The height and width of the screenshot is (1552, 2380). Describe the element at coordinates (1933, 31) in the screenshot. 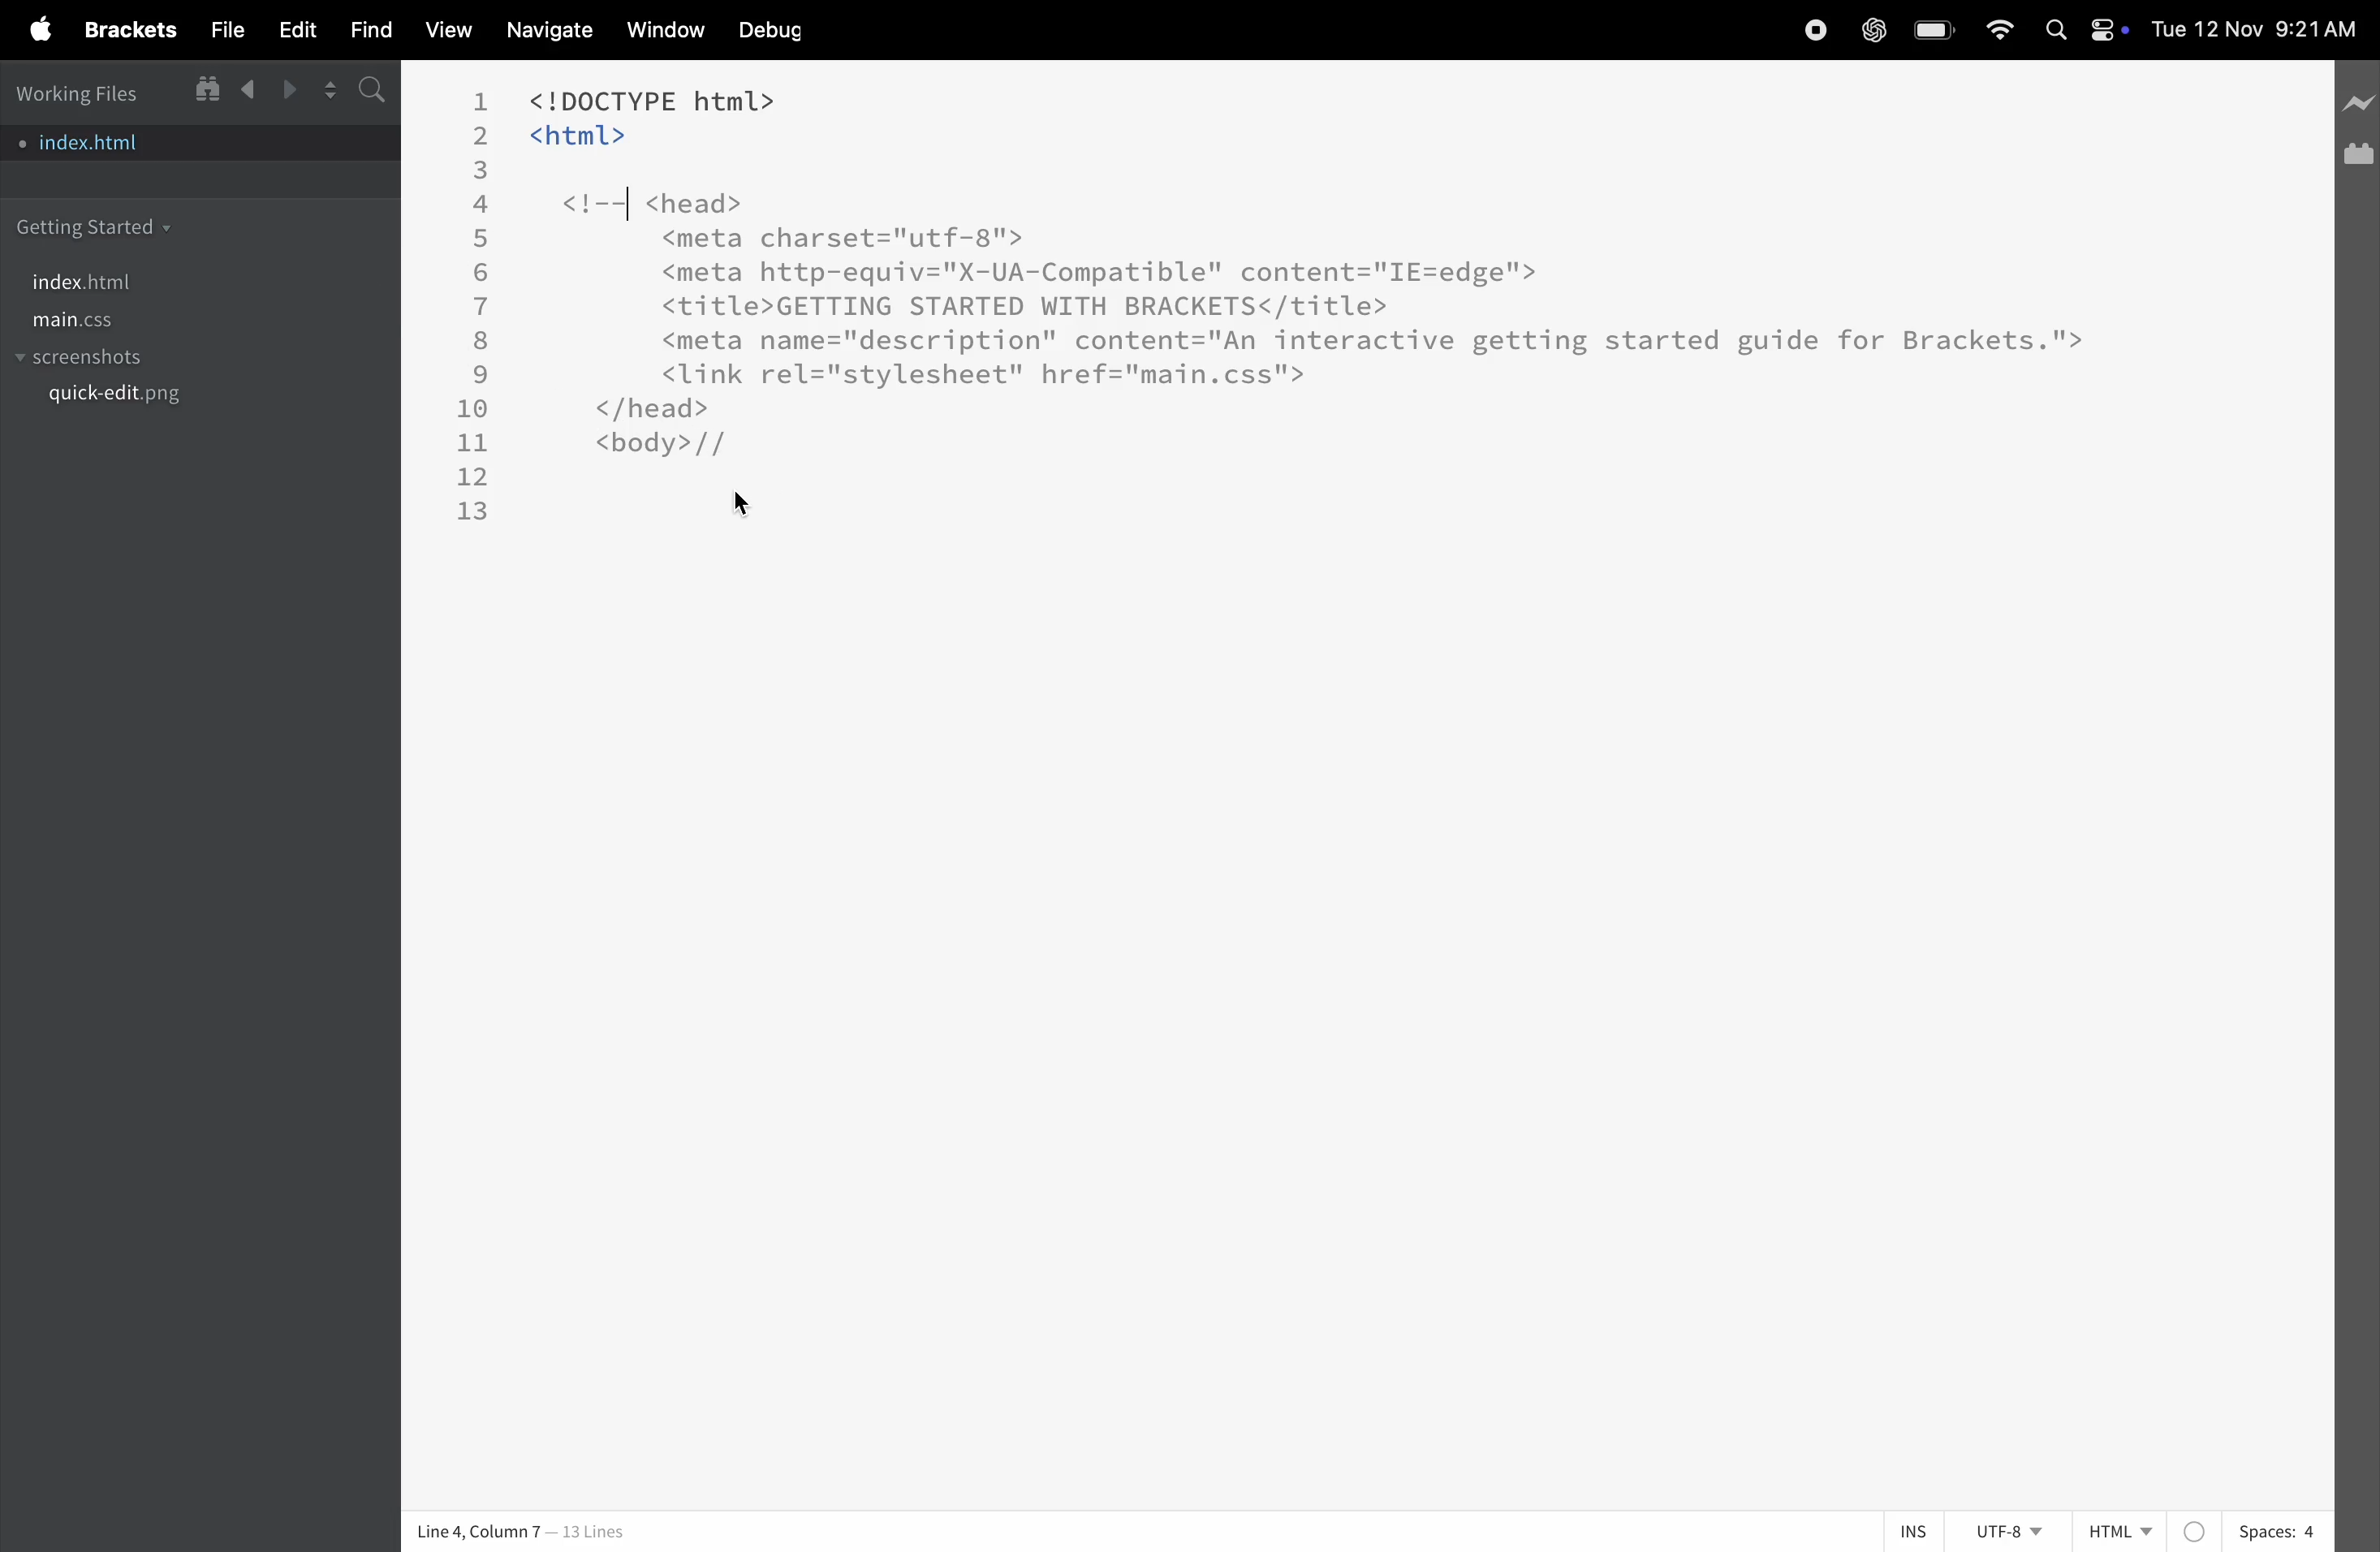

I see `battery` at that location.